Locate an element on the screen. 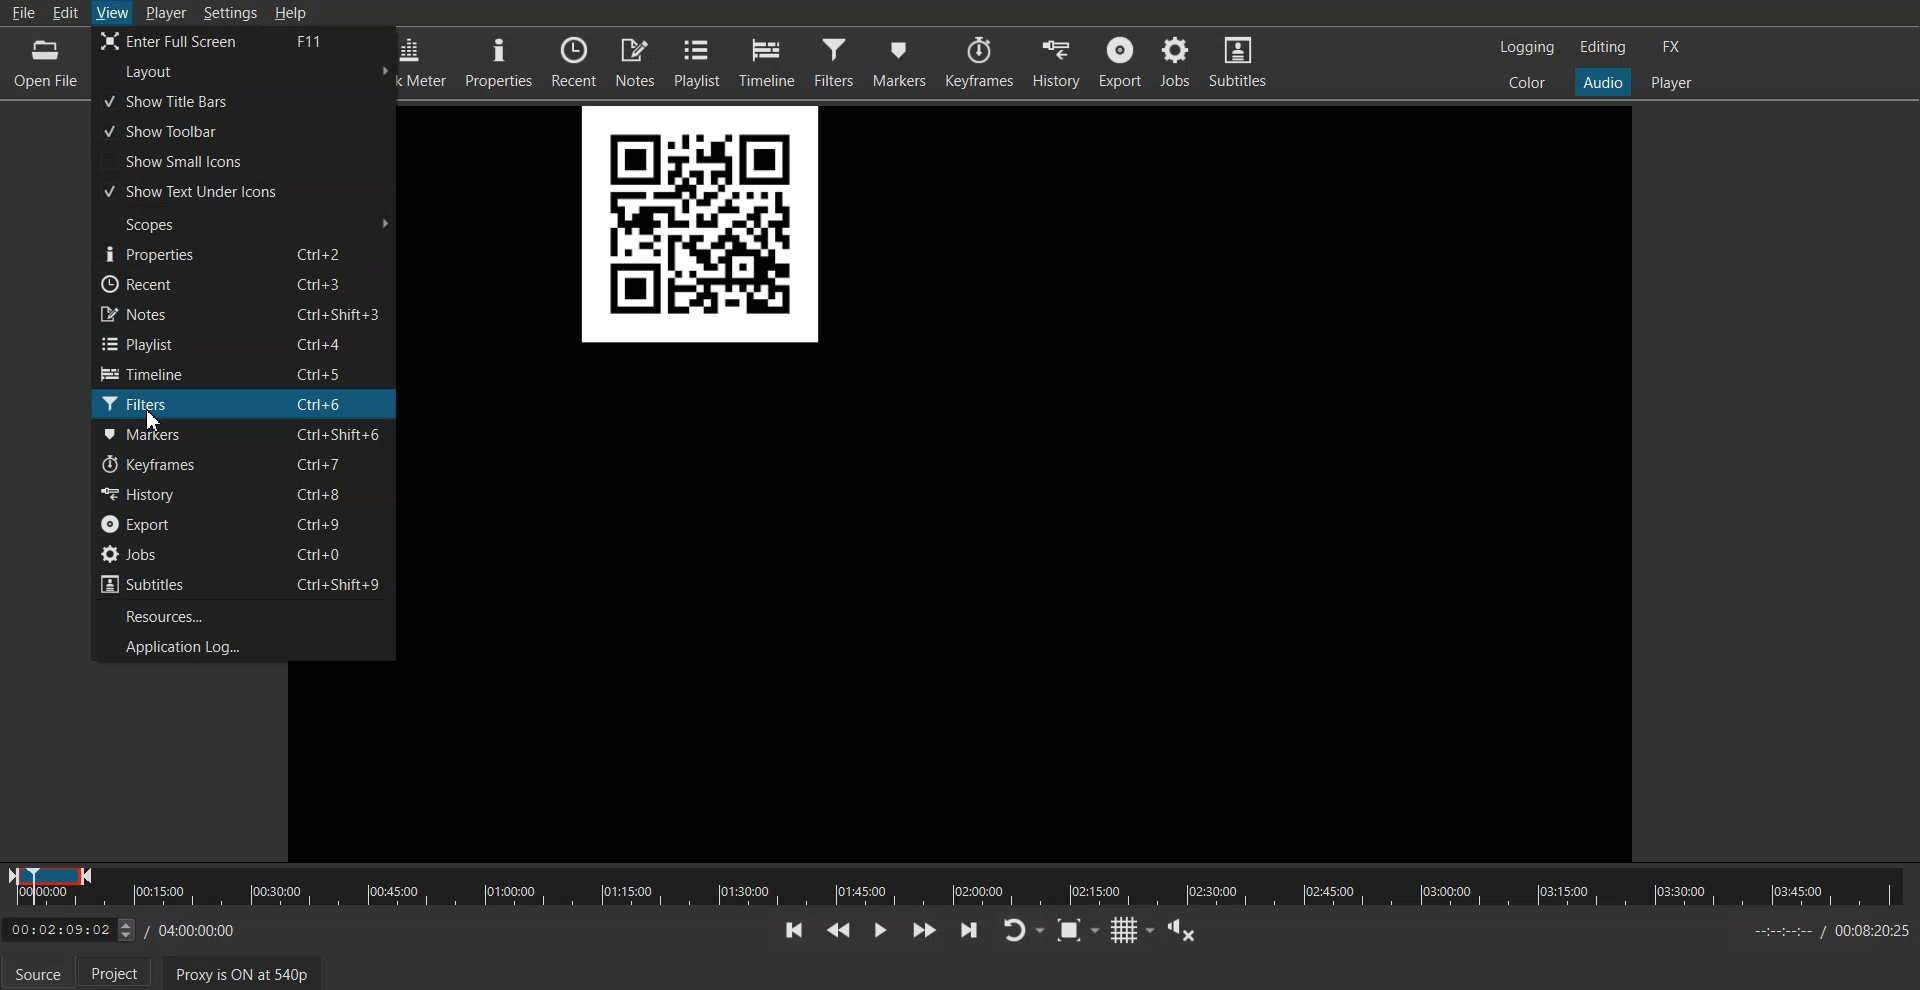 This screenshot has height=990, width=1920. Time Sheet is located at coordinates (1830, 931).